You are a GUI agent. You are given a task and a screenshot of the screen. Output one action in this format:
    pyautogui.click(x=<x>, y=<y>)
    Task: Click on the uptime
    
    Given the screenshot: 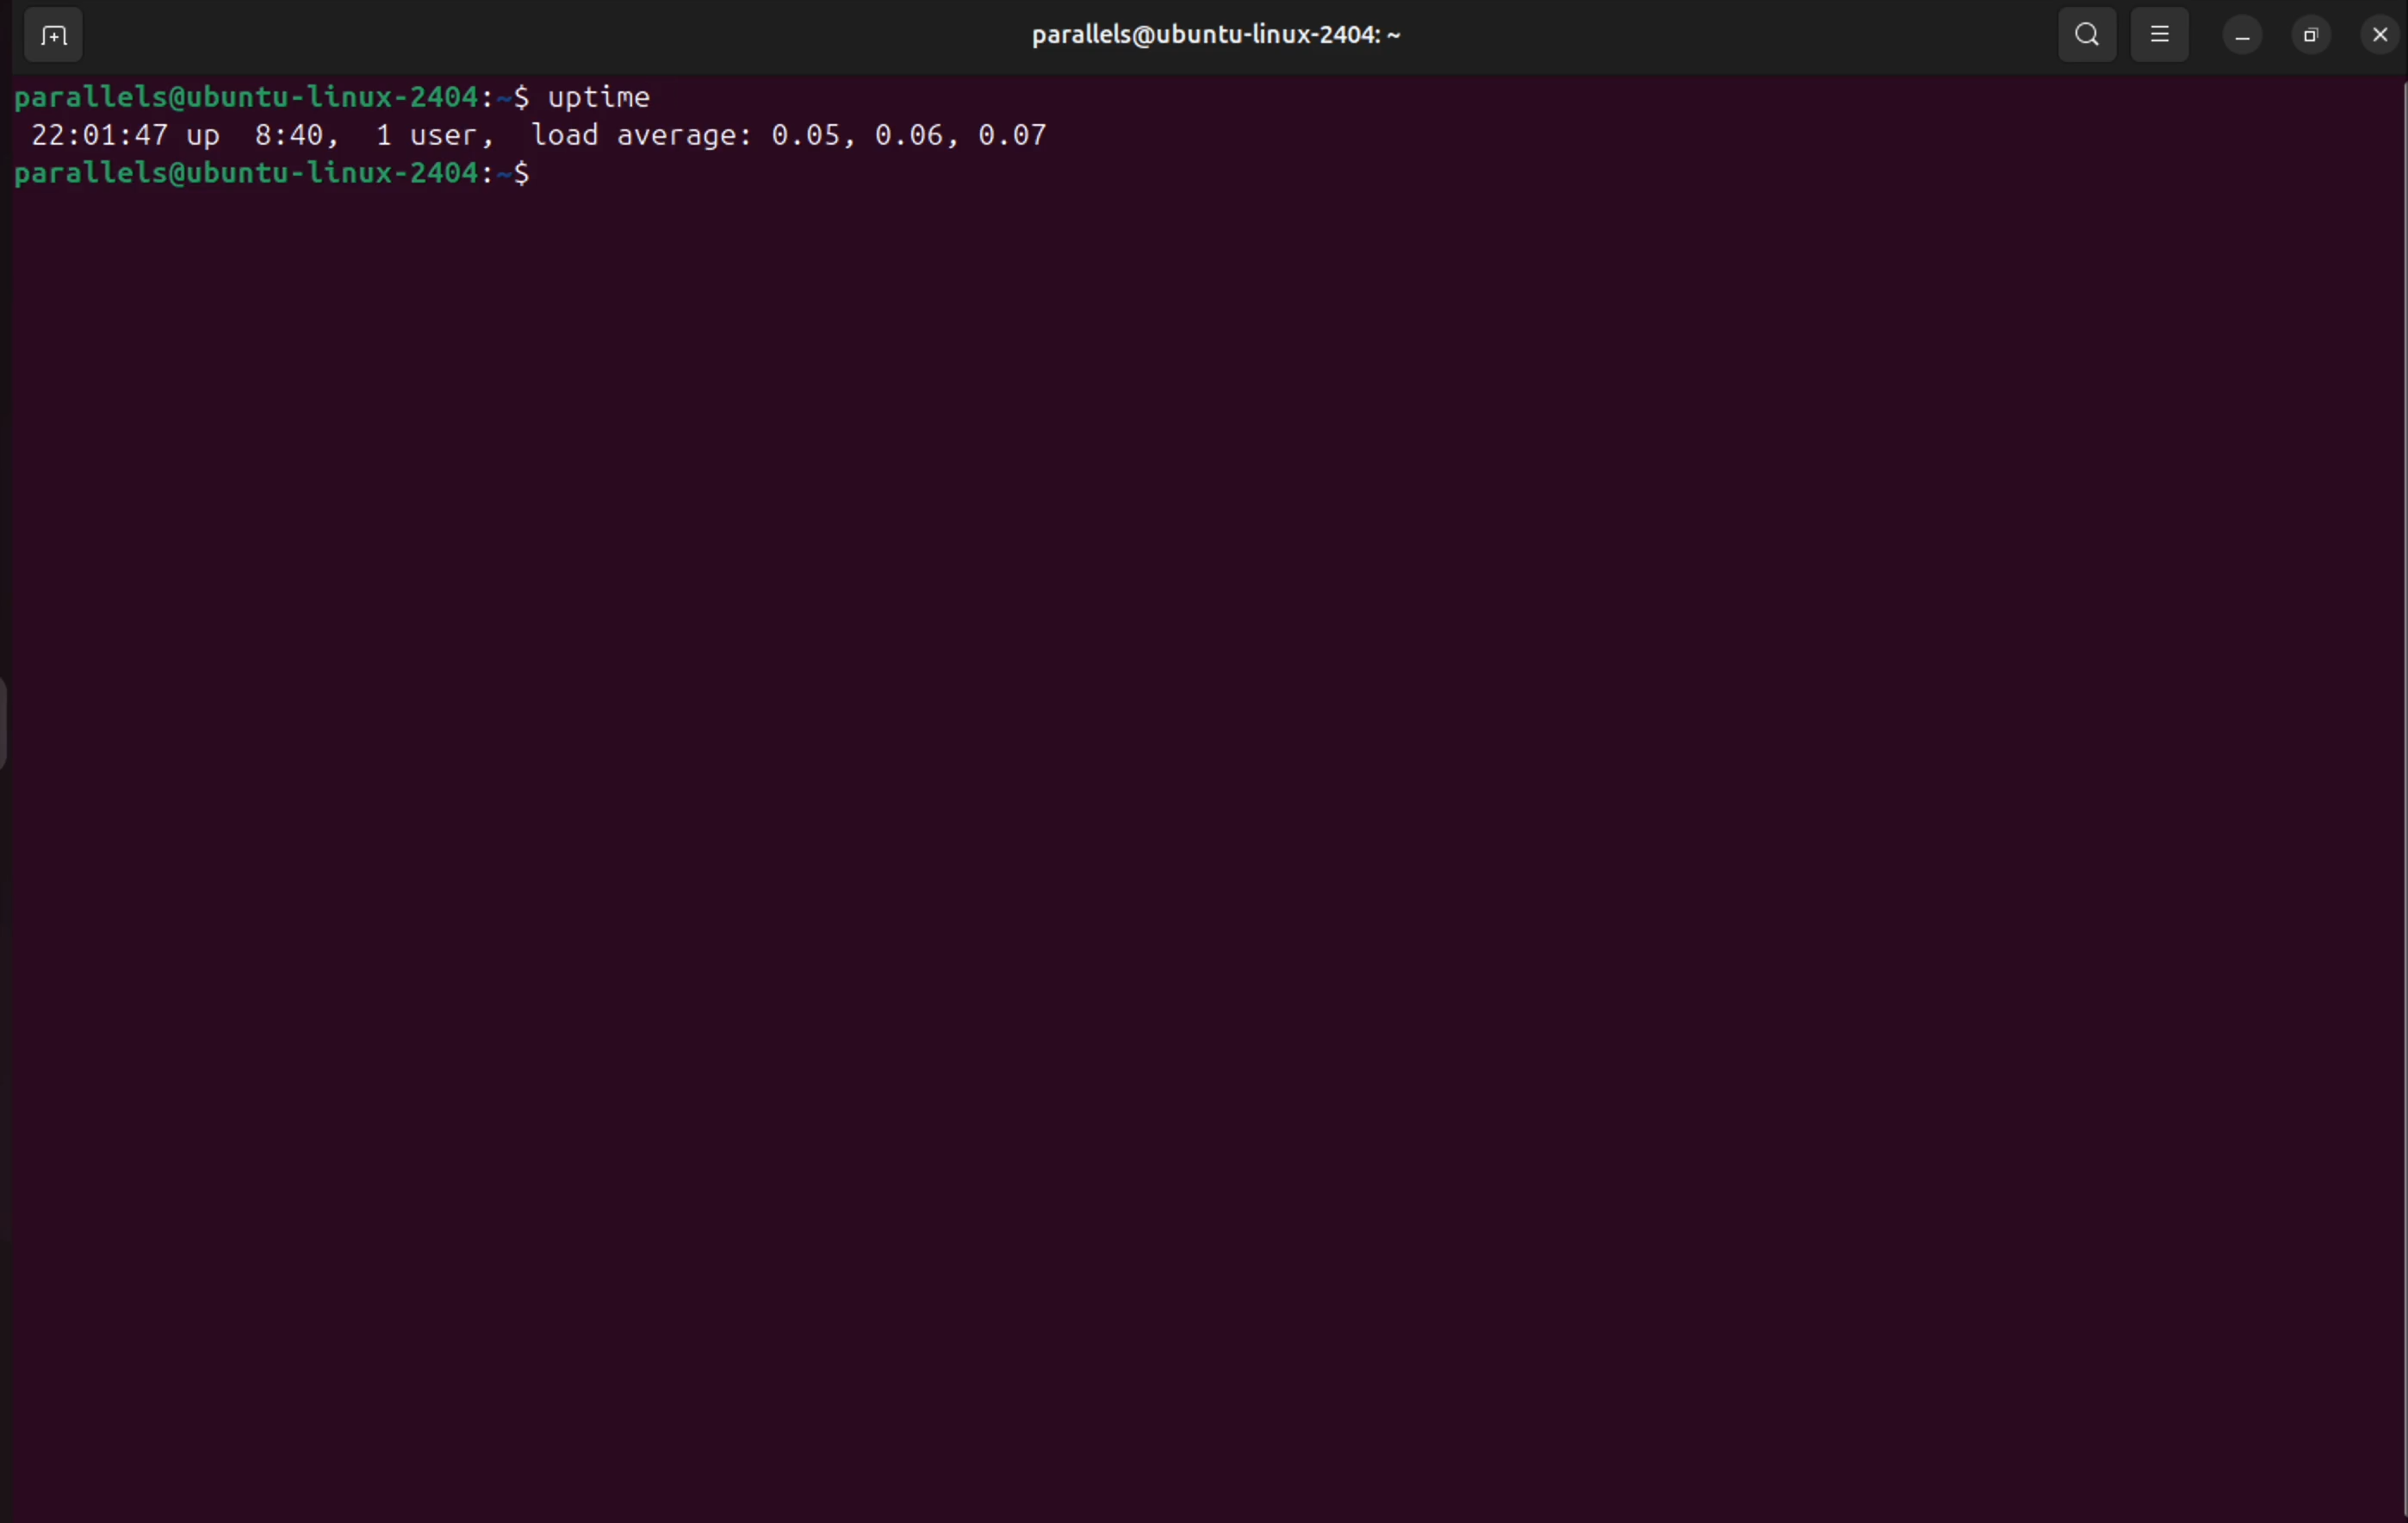 What is the action you would take?
    pyautogui.click(x=601, y=98)
    